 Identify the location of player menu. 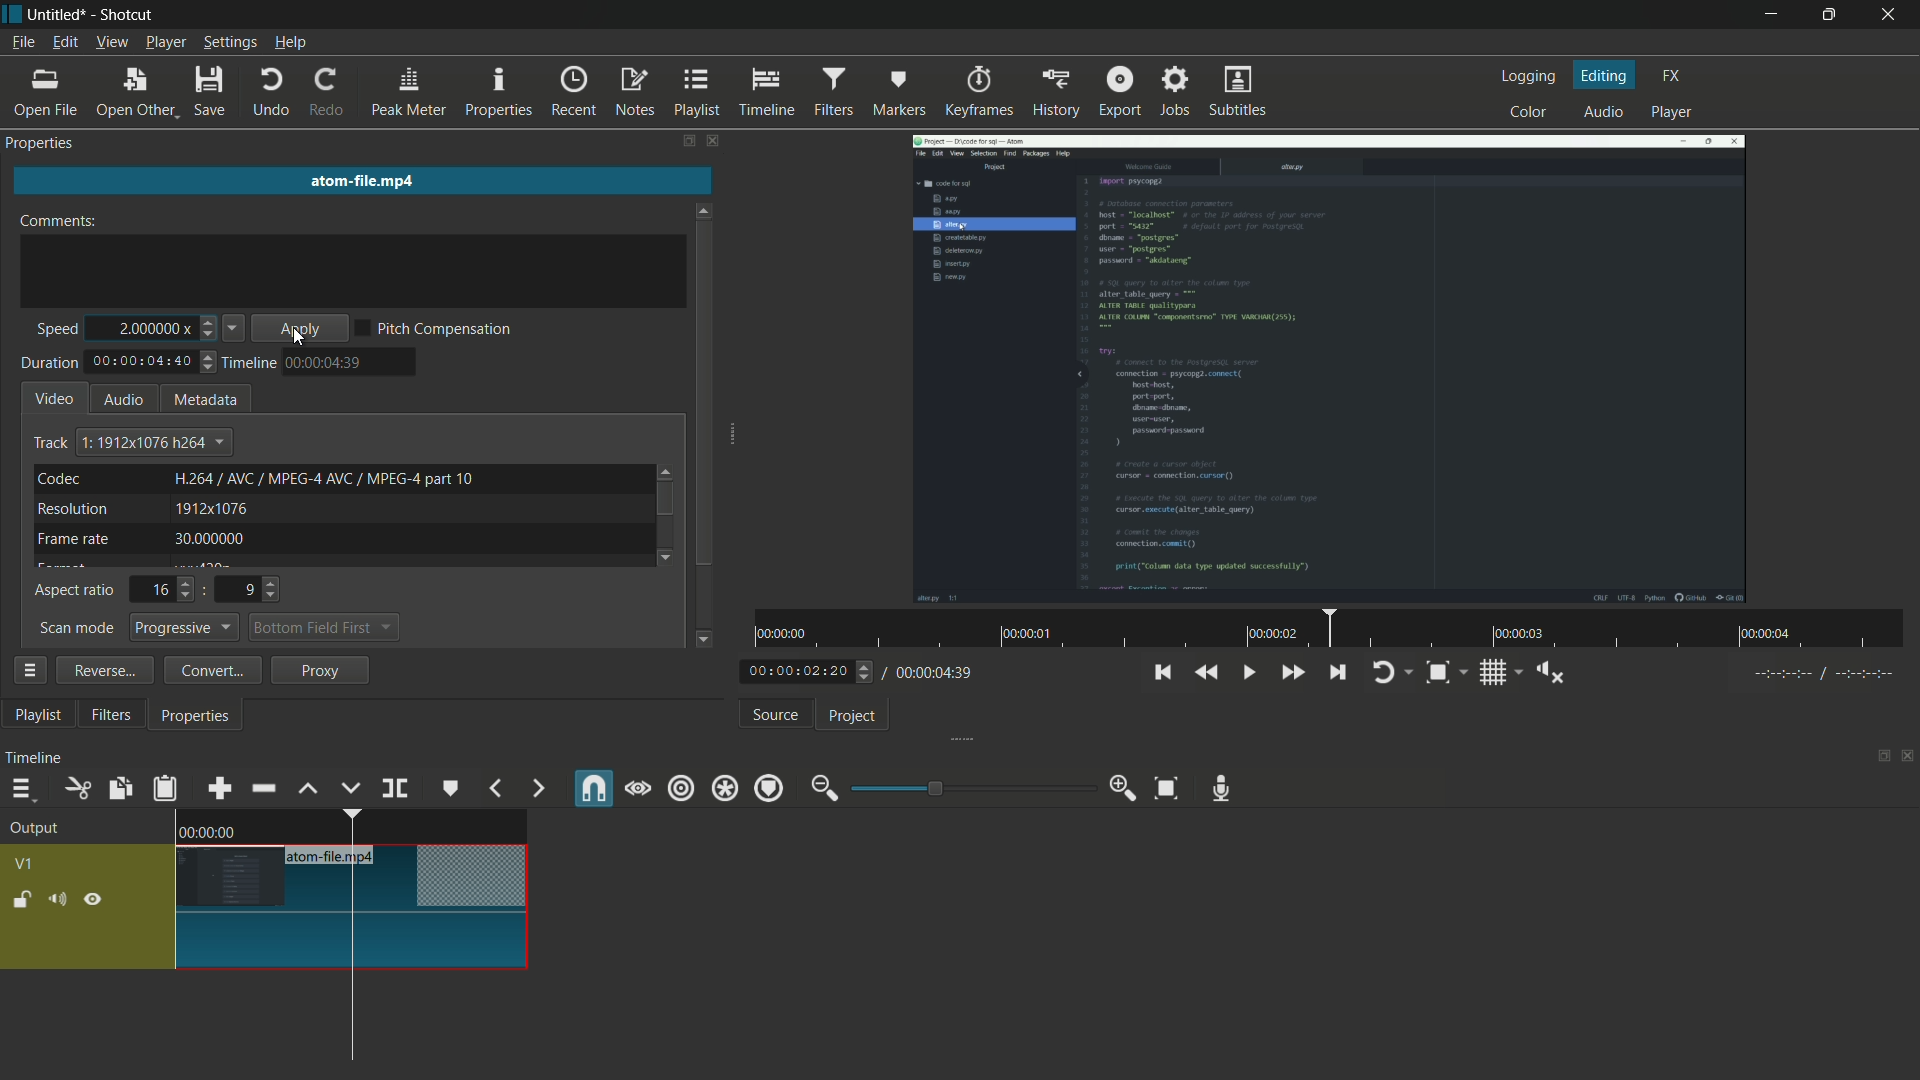
(165, 42).